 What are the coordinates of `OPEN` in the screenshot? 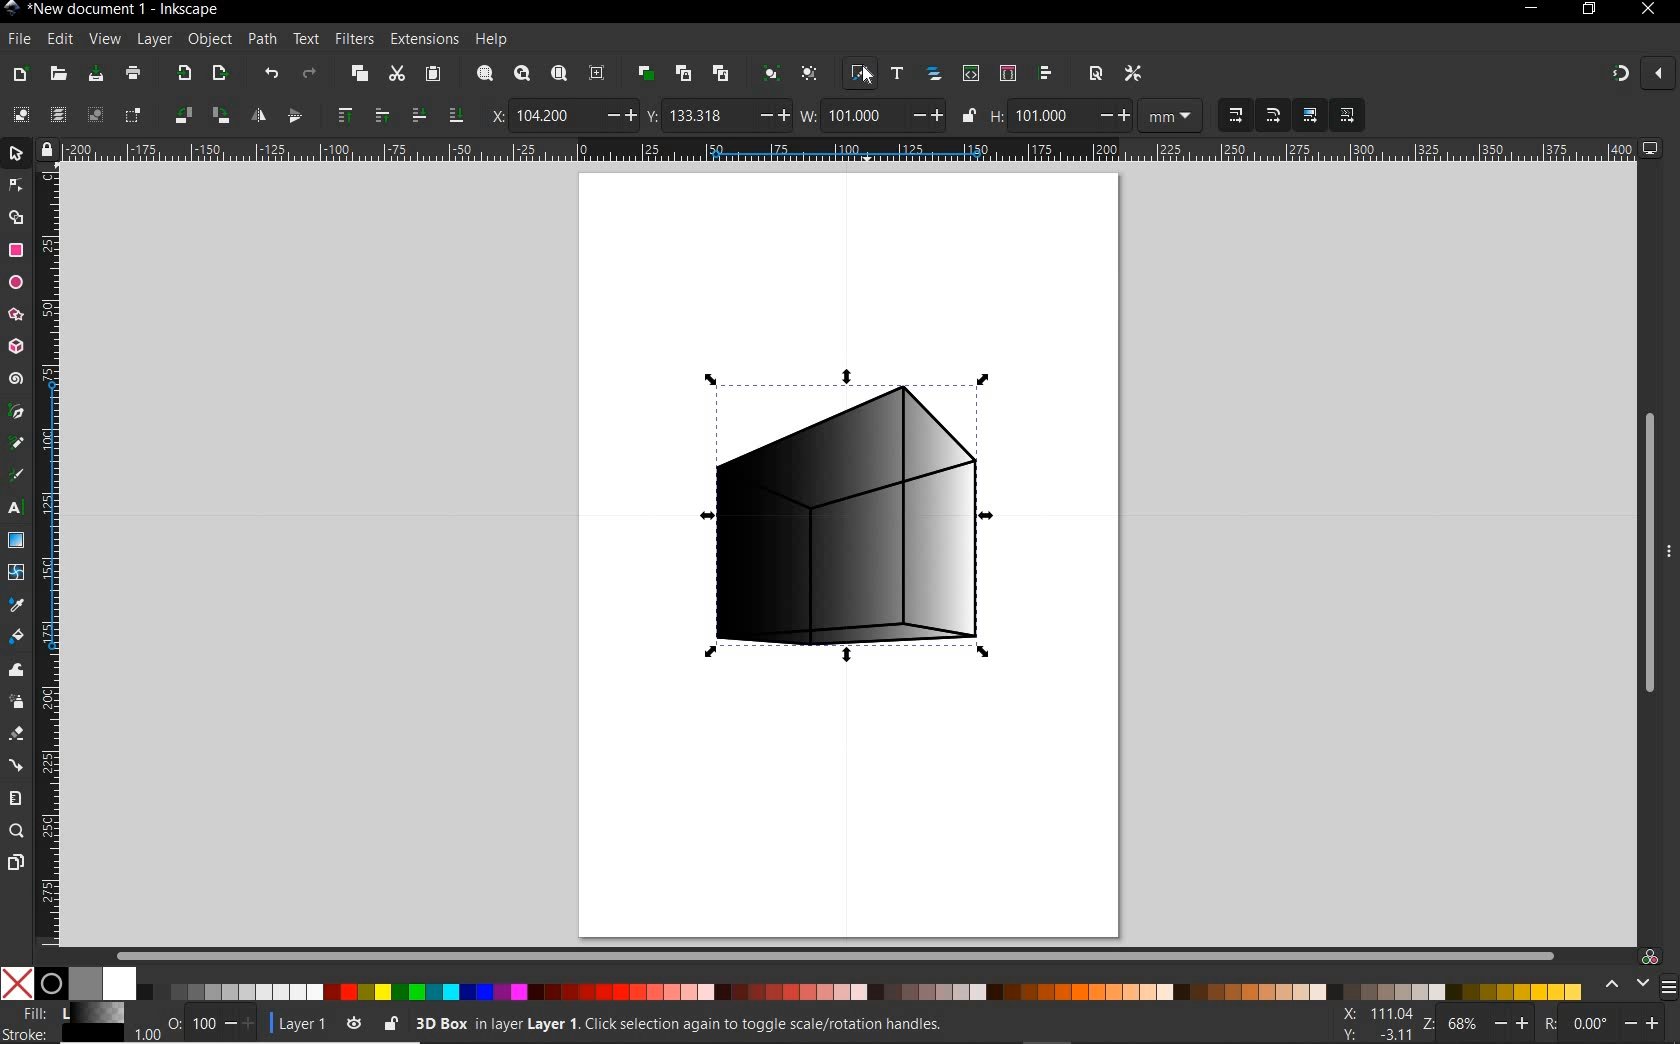 It's located at (59, 74).